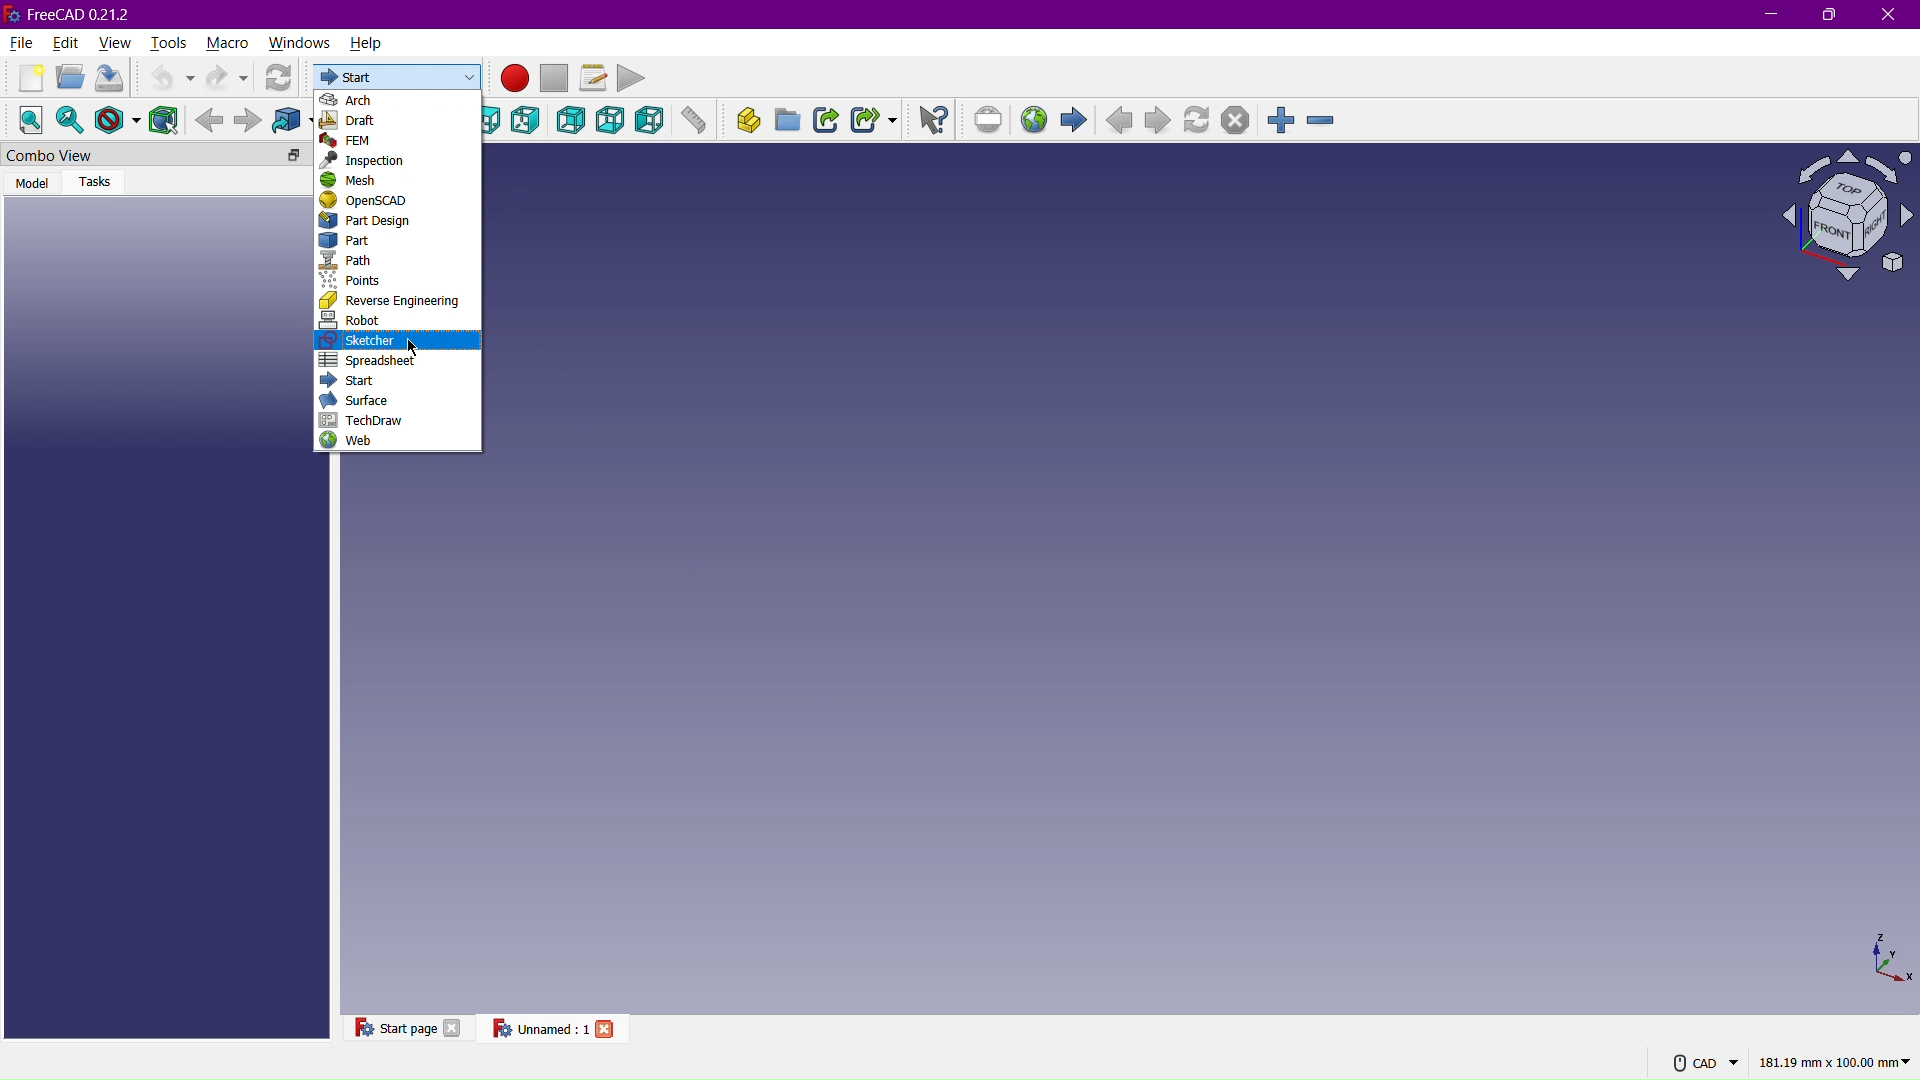 This screenshot has height=1080, width=1920. Describe the element at coordinates (356, 283) in the screenshot. I see `Points` at that location.